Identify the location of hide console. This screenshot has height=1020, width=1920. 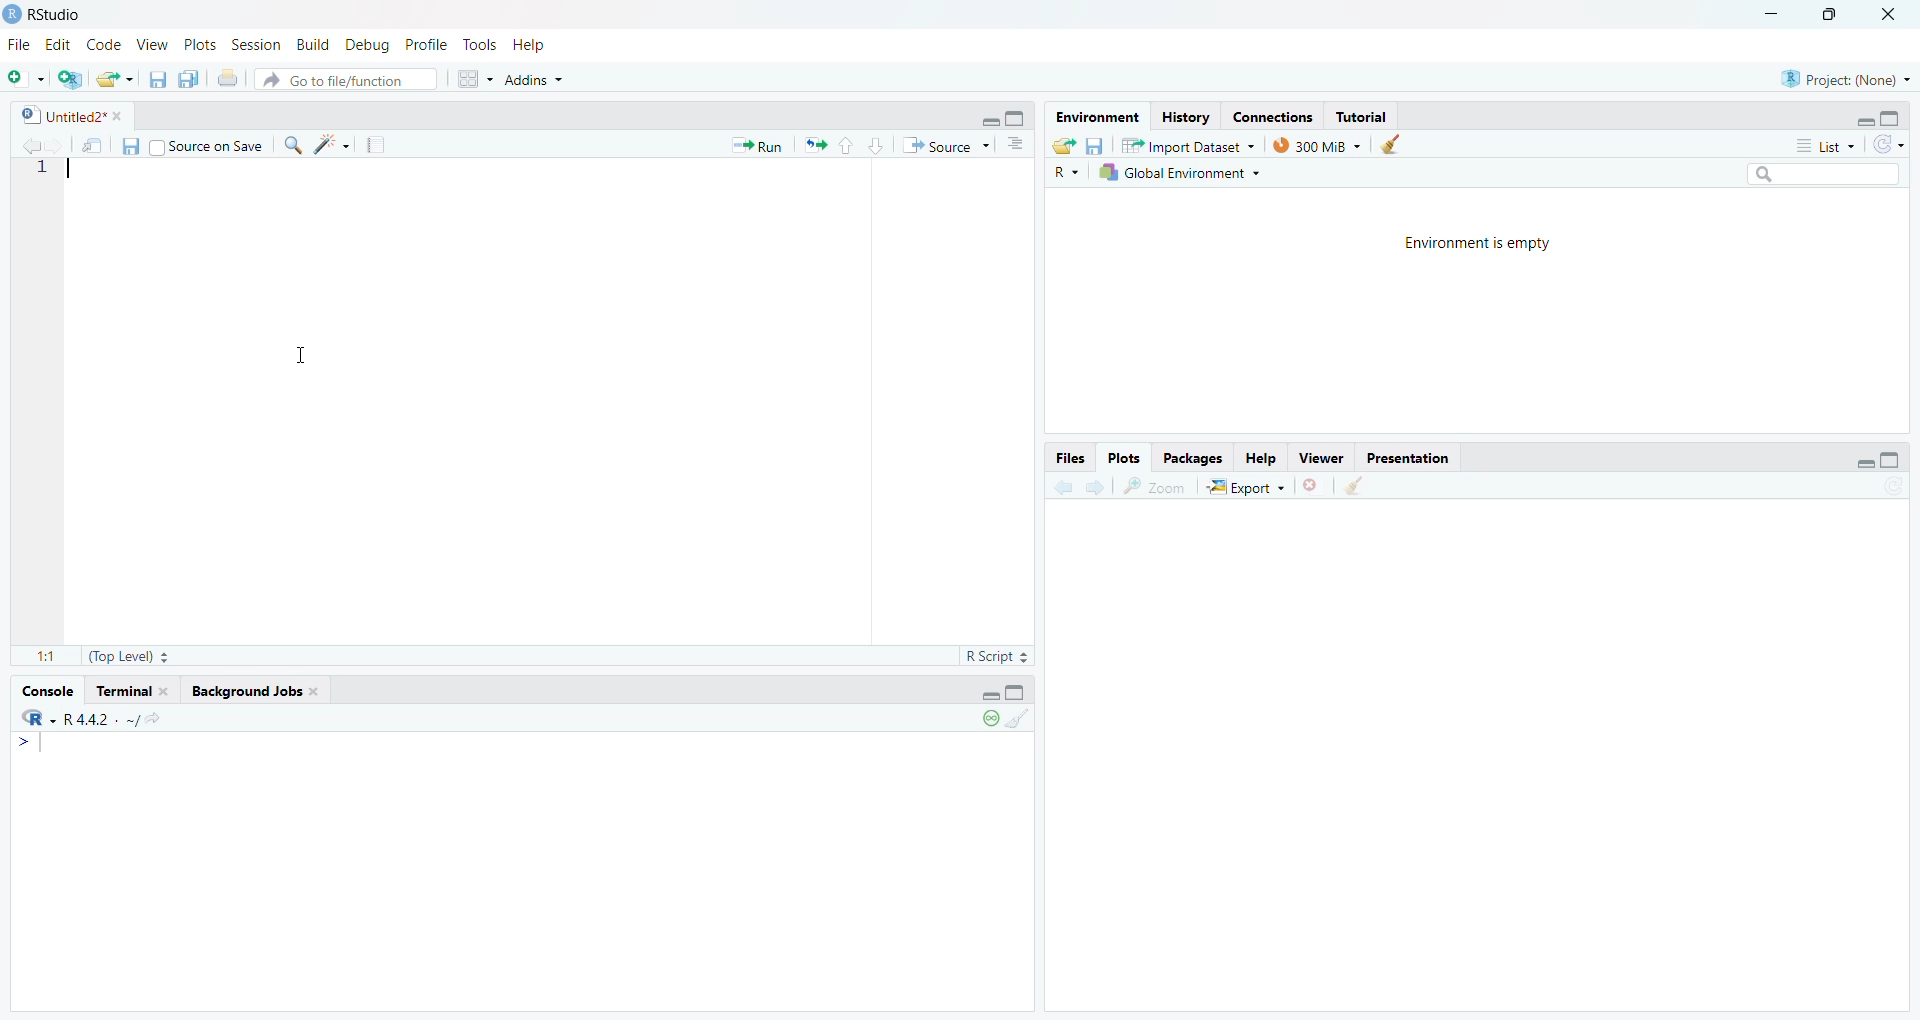
(1890, 460).